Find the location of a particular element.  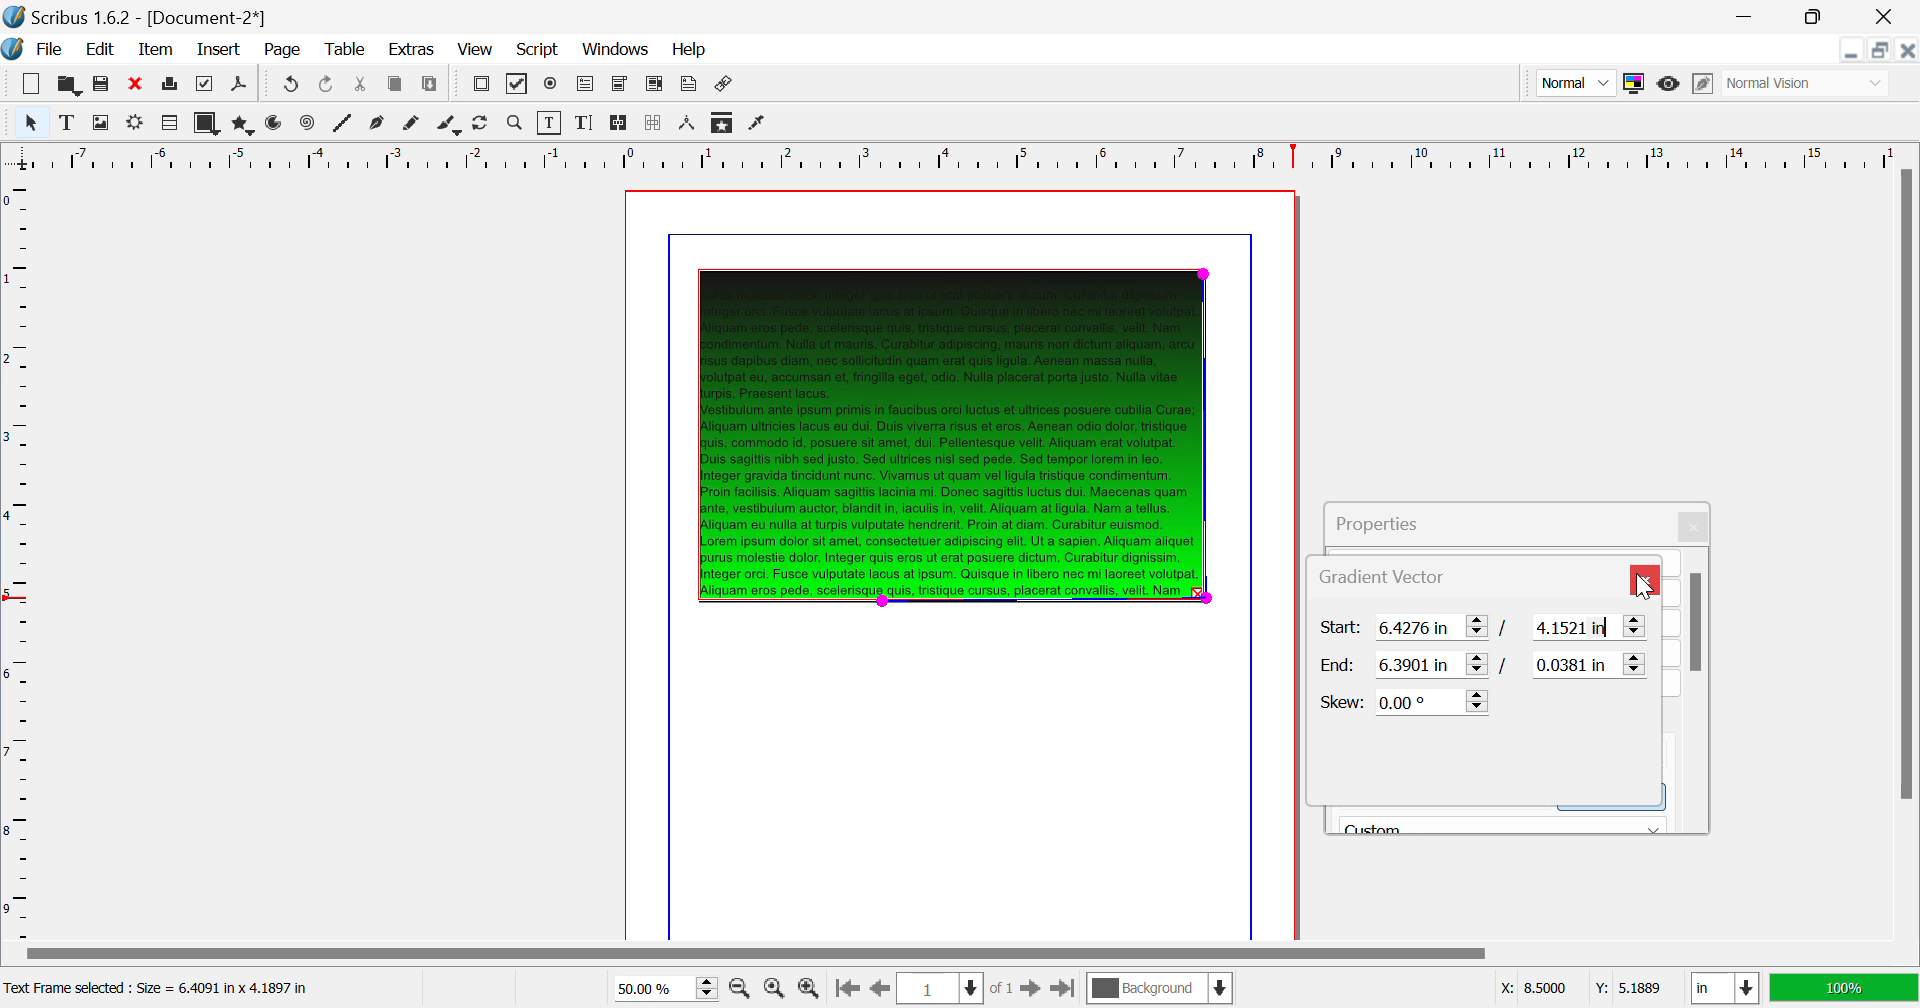

Previous Page is located at coordinates (878, 989).